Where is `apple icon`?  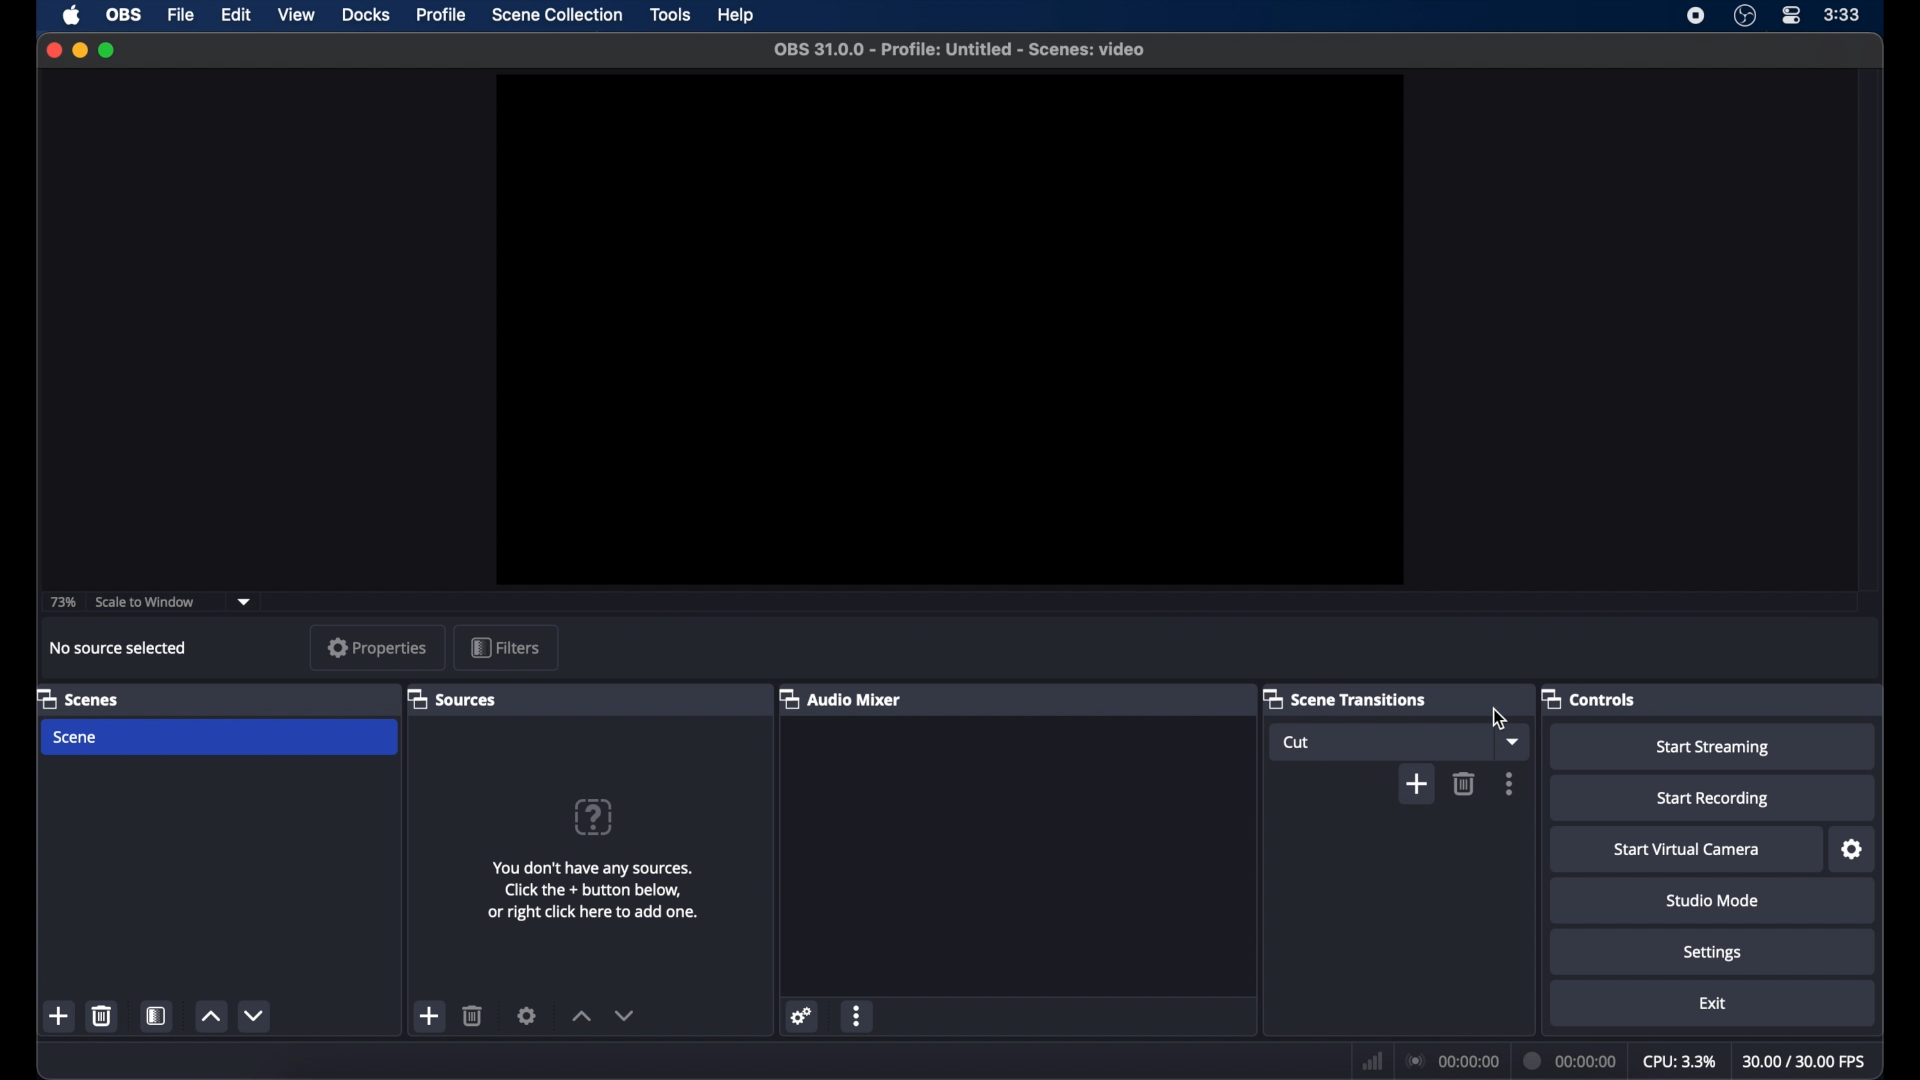
apple icon is located at coordinates (73, 16).